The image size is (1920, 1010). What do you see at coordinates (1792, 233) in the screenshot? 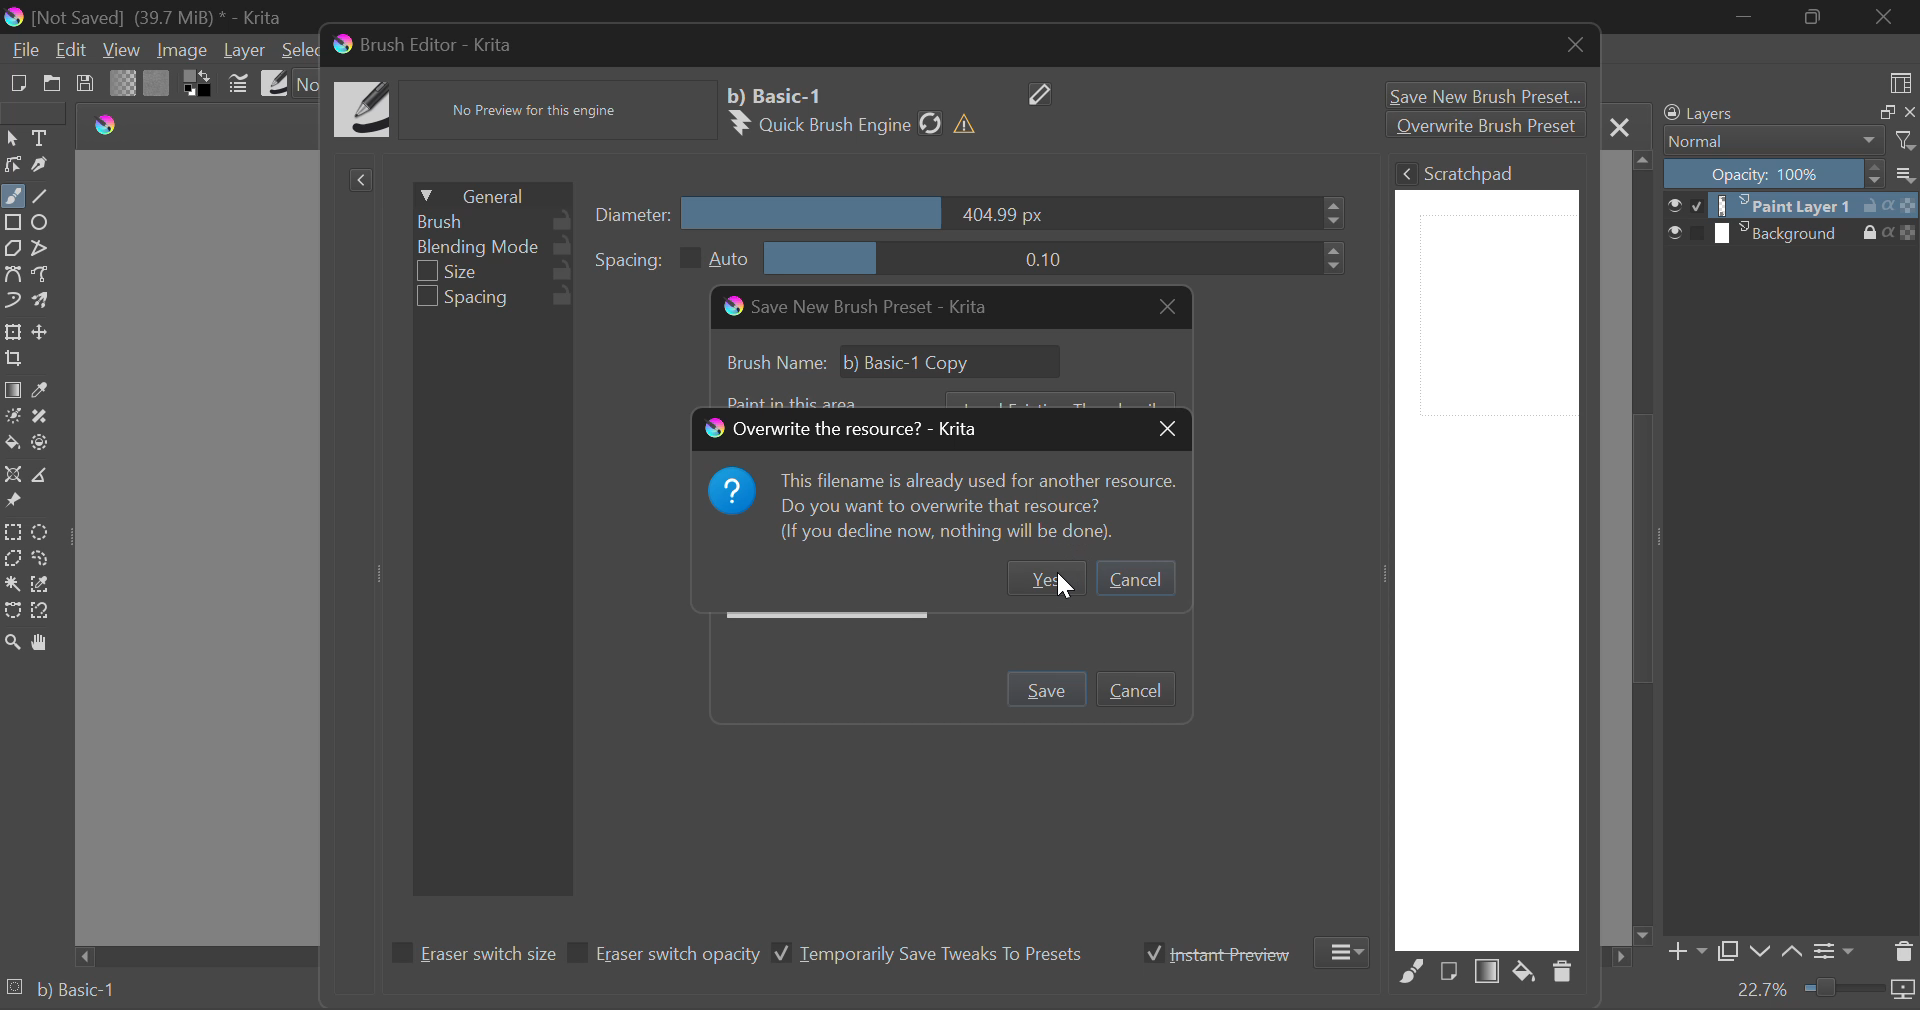
I see `Background` at bounding box center [1792, 233].